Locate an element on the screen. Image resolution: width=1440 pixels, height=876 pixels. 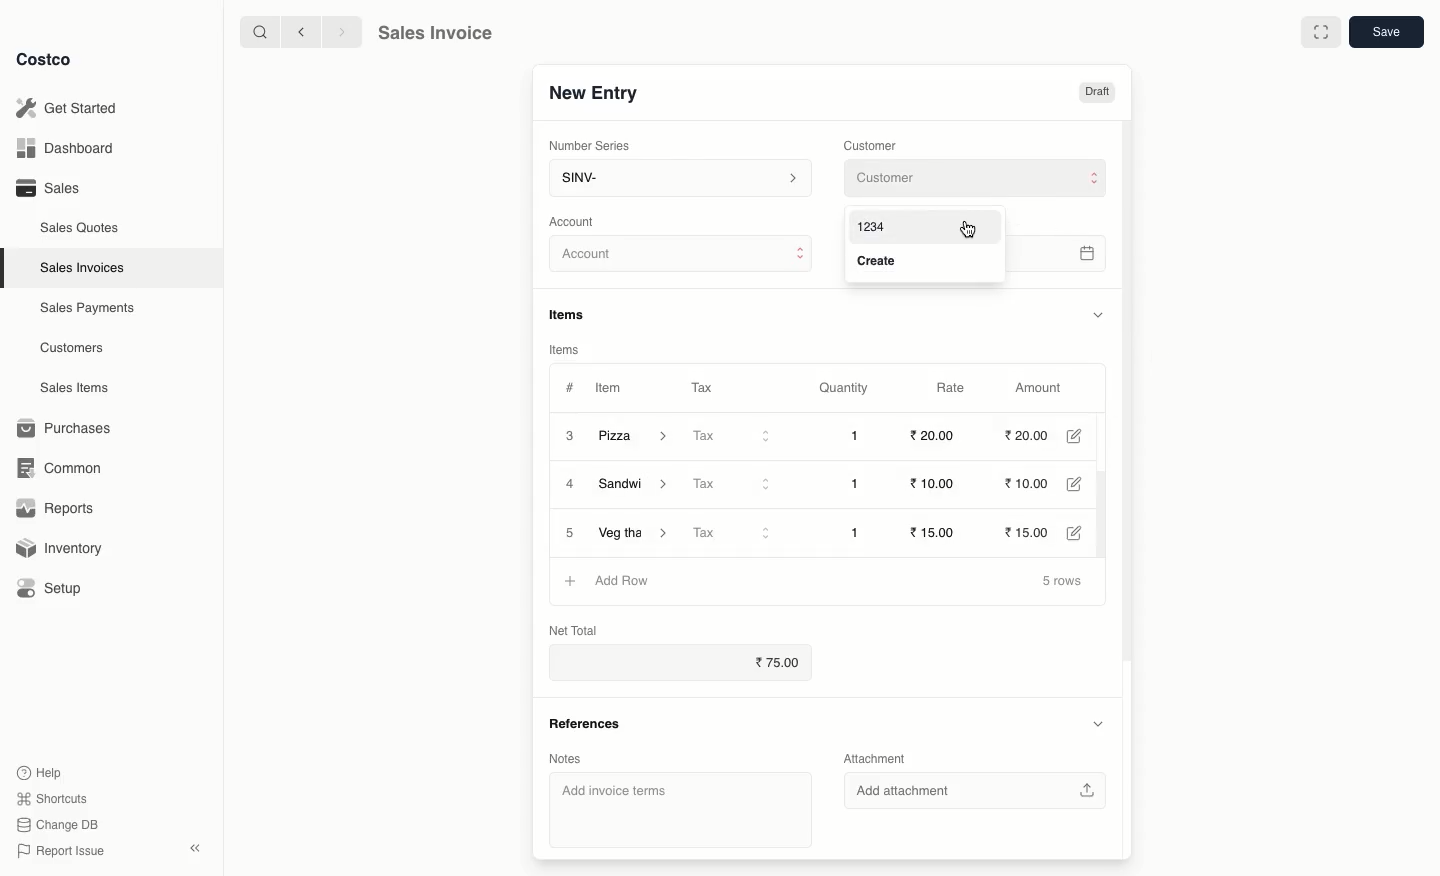
‘Add invoice terms is located at coordinates (673, 809).